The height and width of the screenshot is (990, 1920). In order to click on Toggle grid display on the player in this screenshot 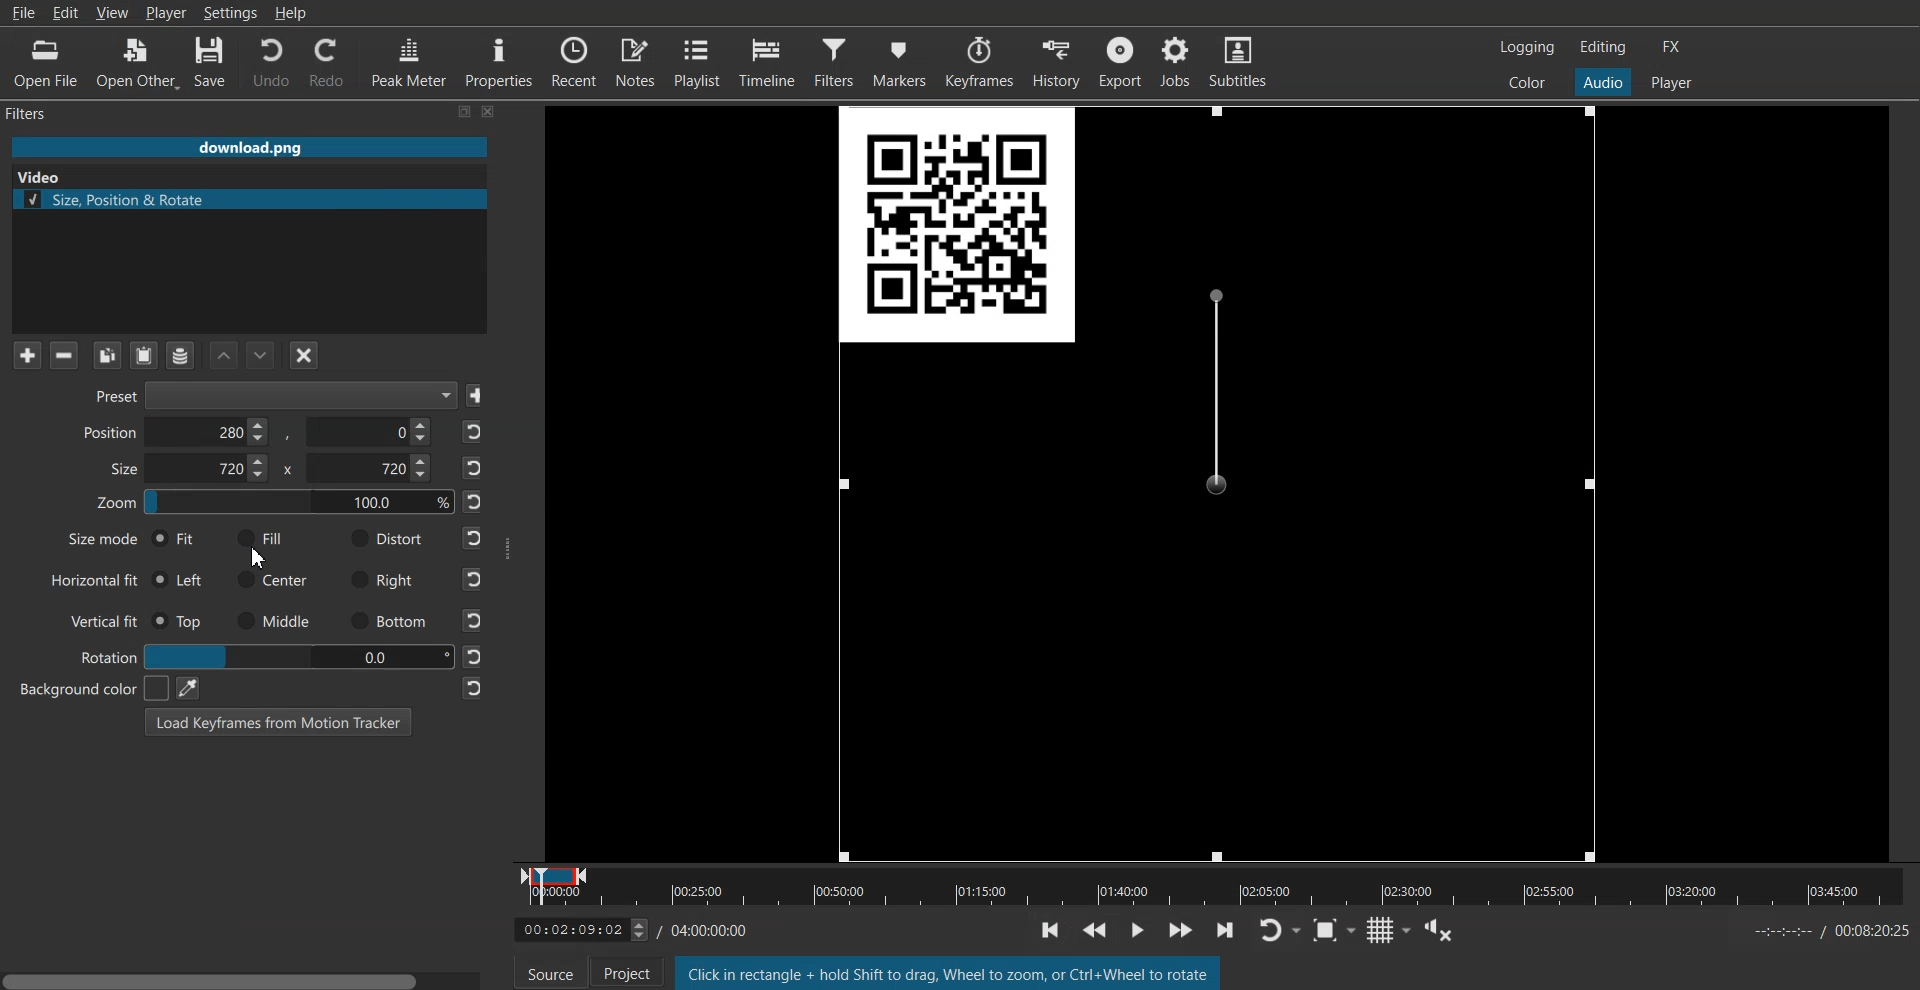, I will do `click(1137, 932)`.